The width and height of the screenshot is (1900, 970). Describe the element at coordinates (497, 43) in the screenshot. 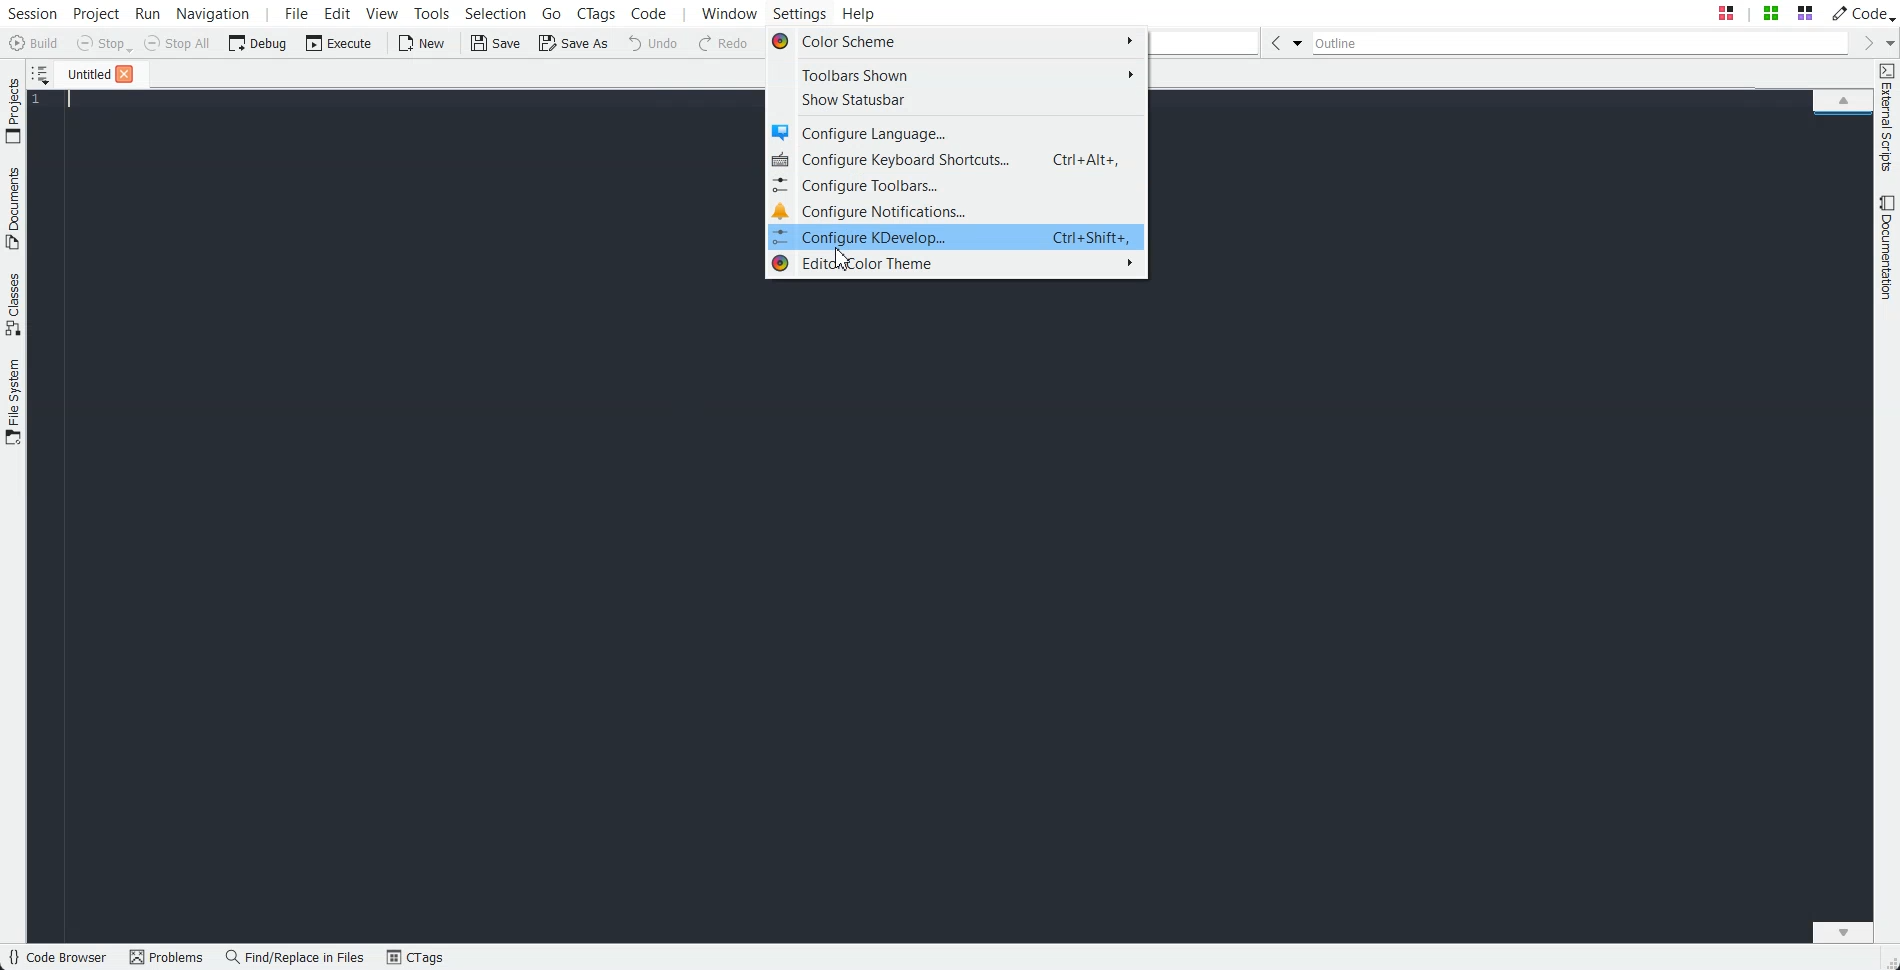

I see `Save` at that location.